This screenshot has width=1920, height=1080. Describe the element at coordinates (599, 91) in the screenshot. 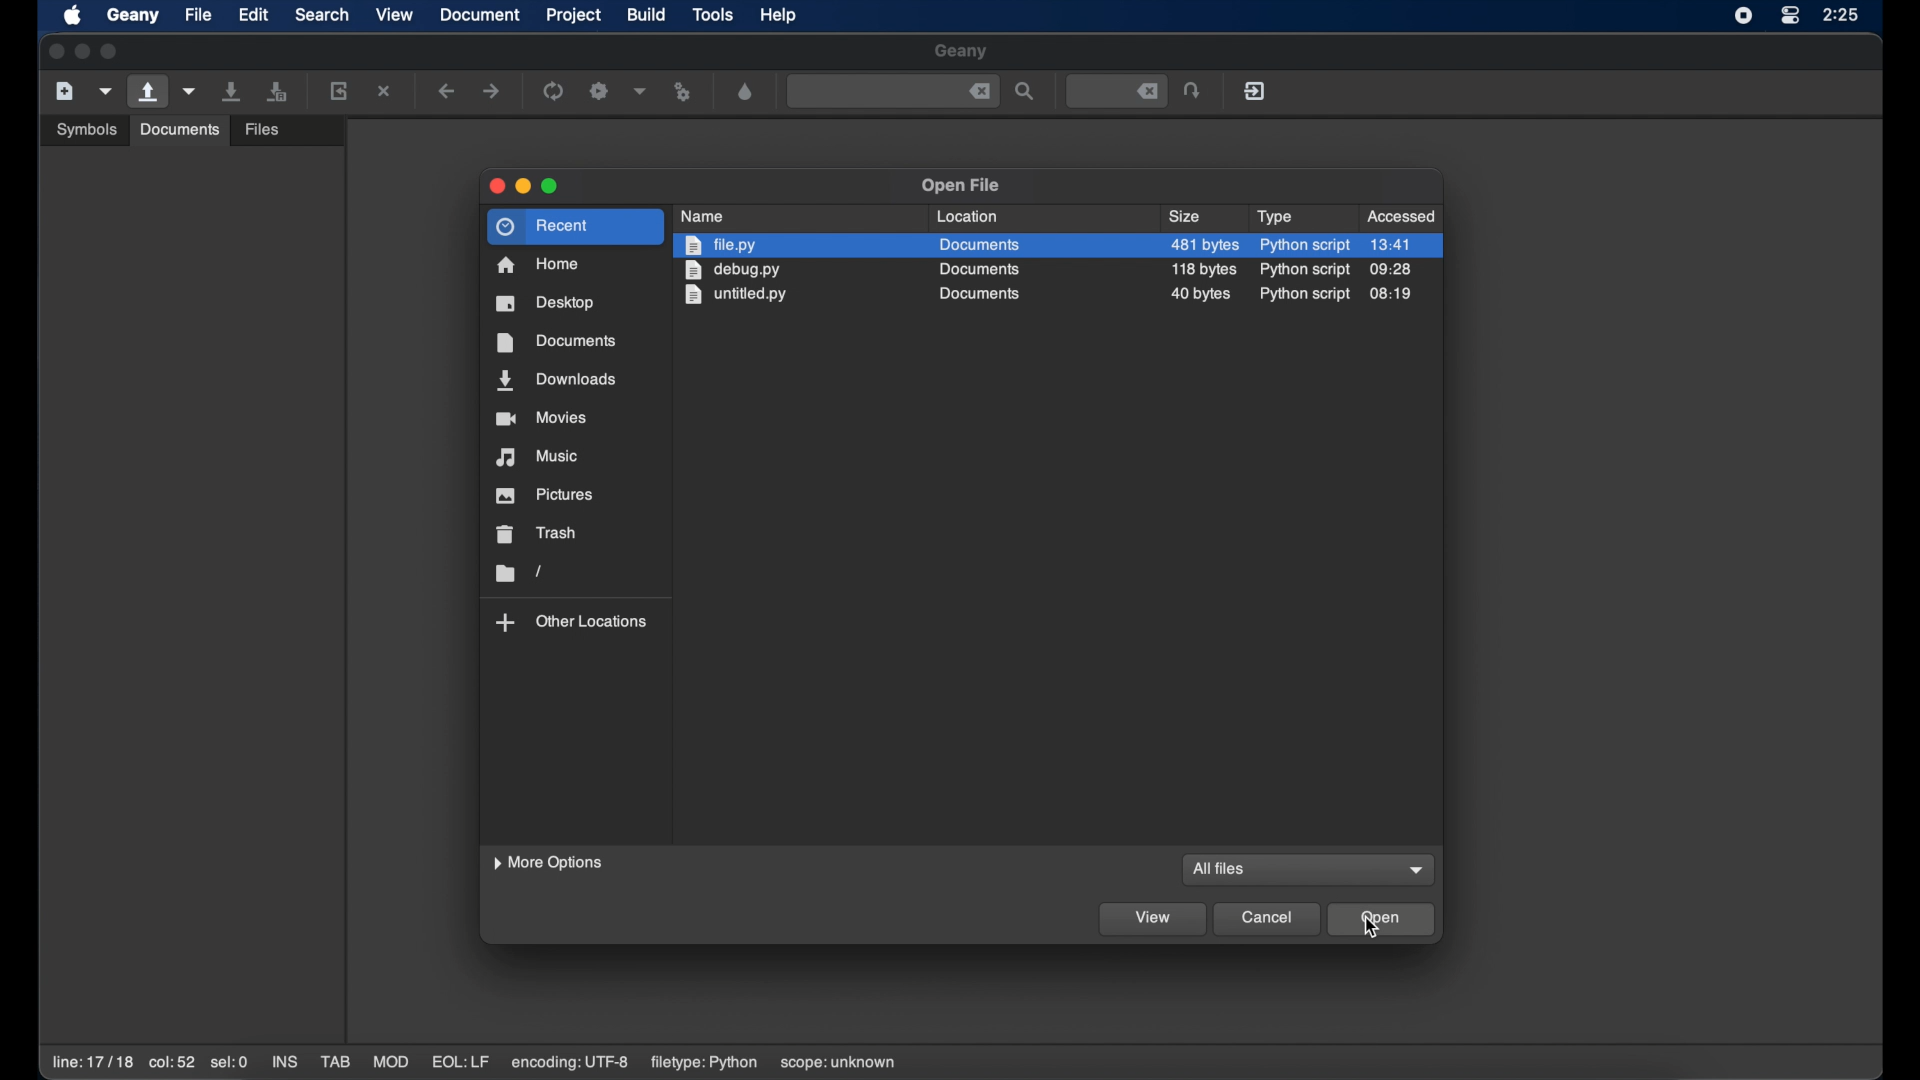

I see `build the current file` at that location.